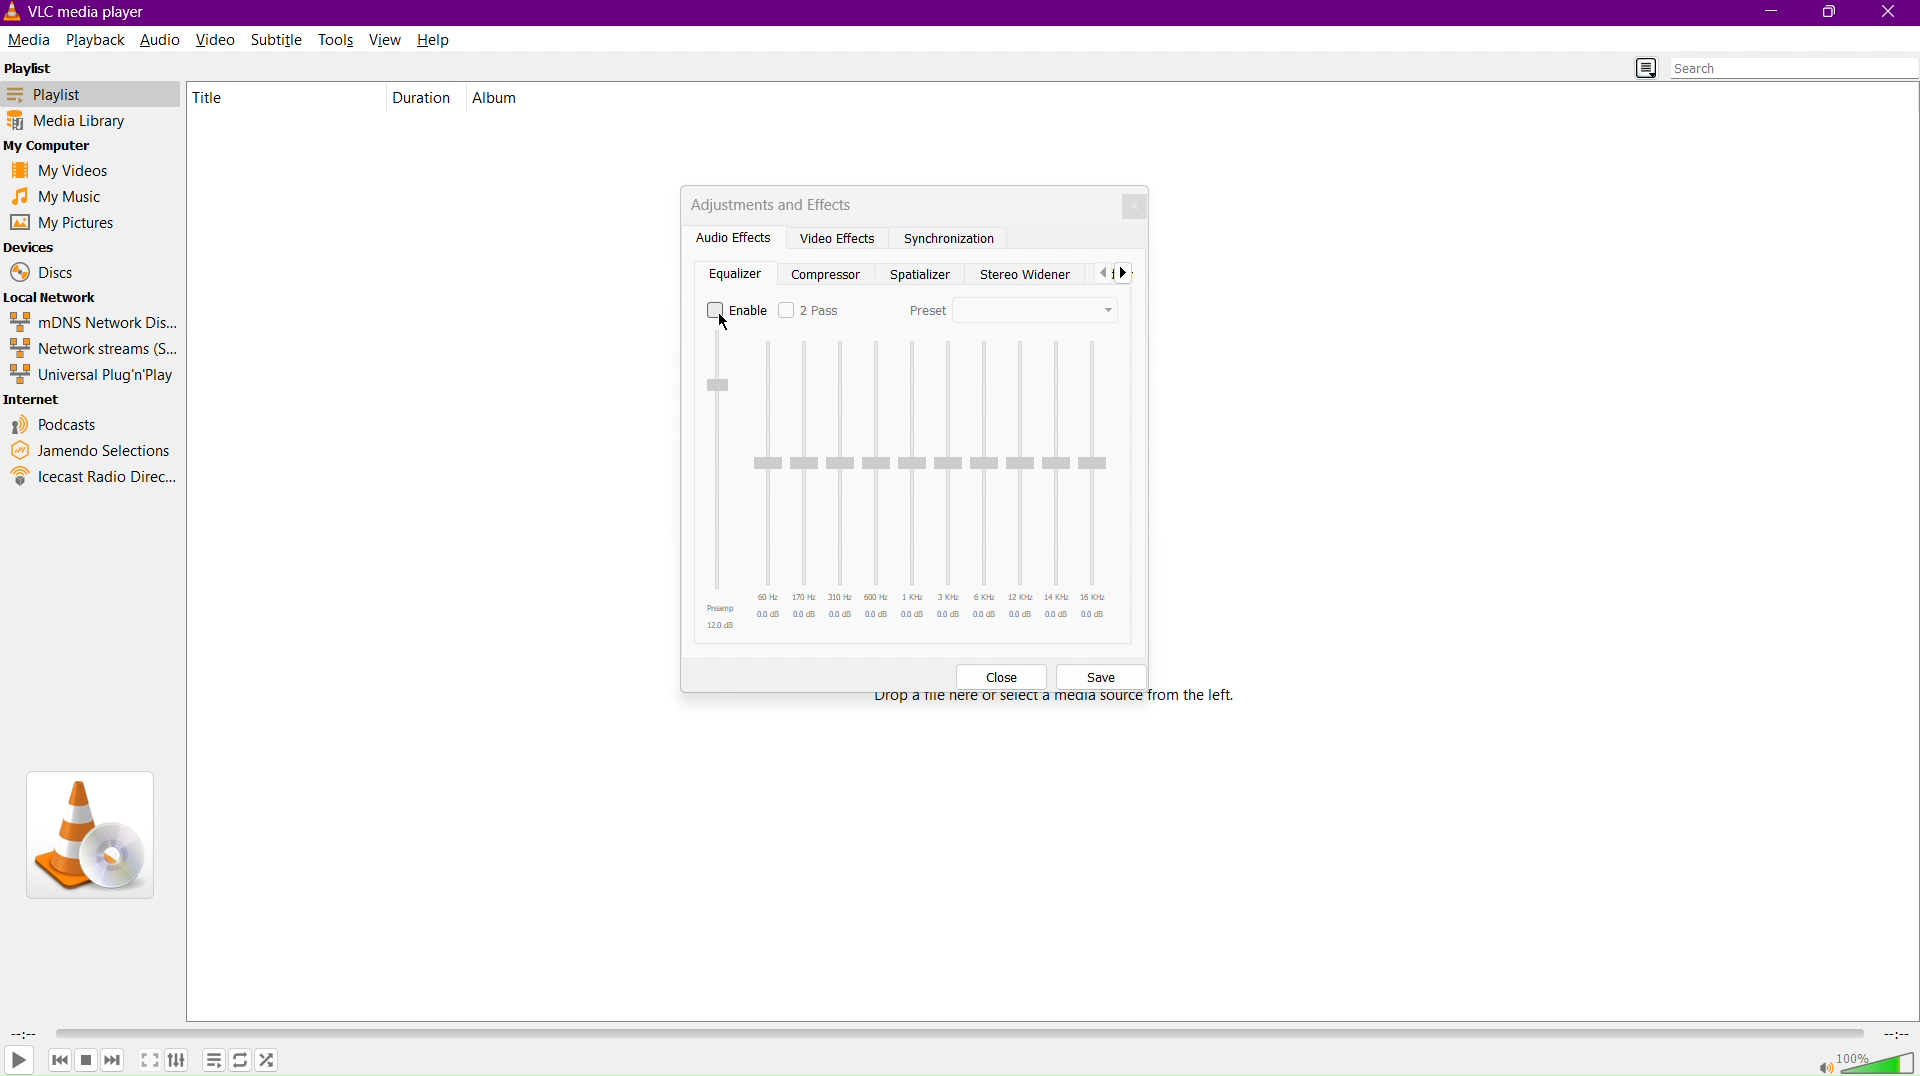 The image size is (1920, 1076). Describe the element at coordinates (95, 323) in the screenshot. I see `mDNS Network ` at that location.